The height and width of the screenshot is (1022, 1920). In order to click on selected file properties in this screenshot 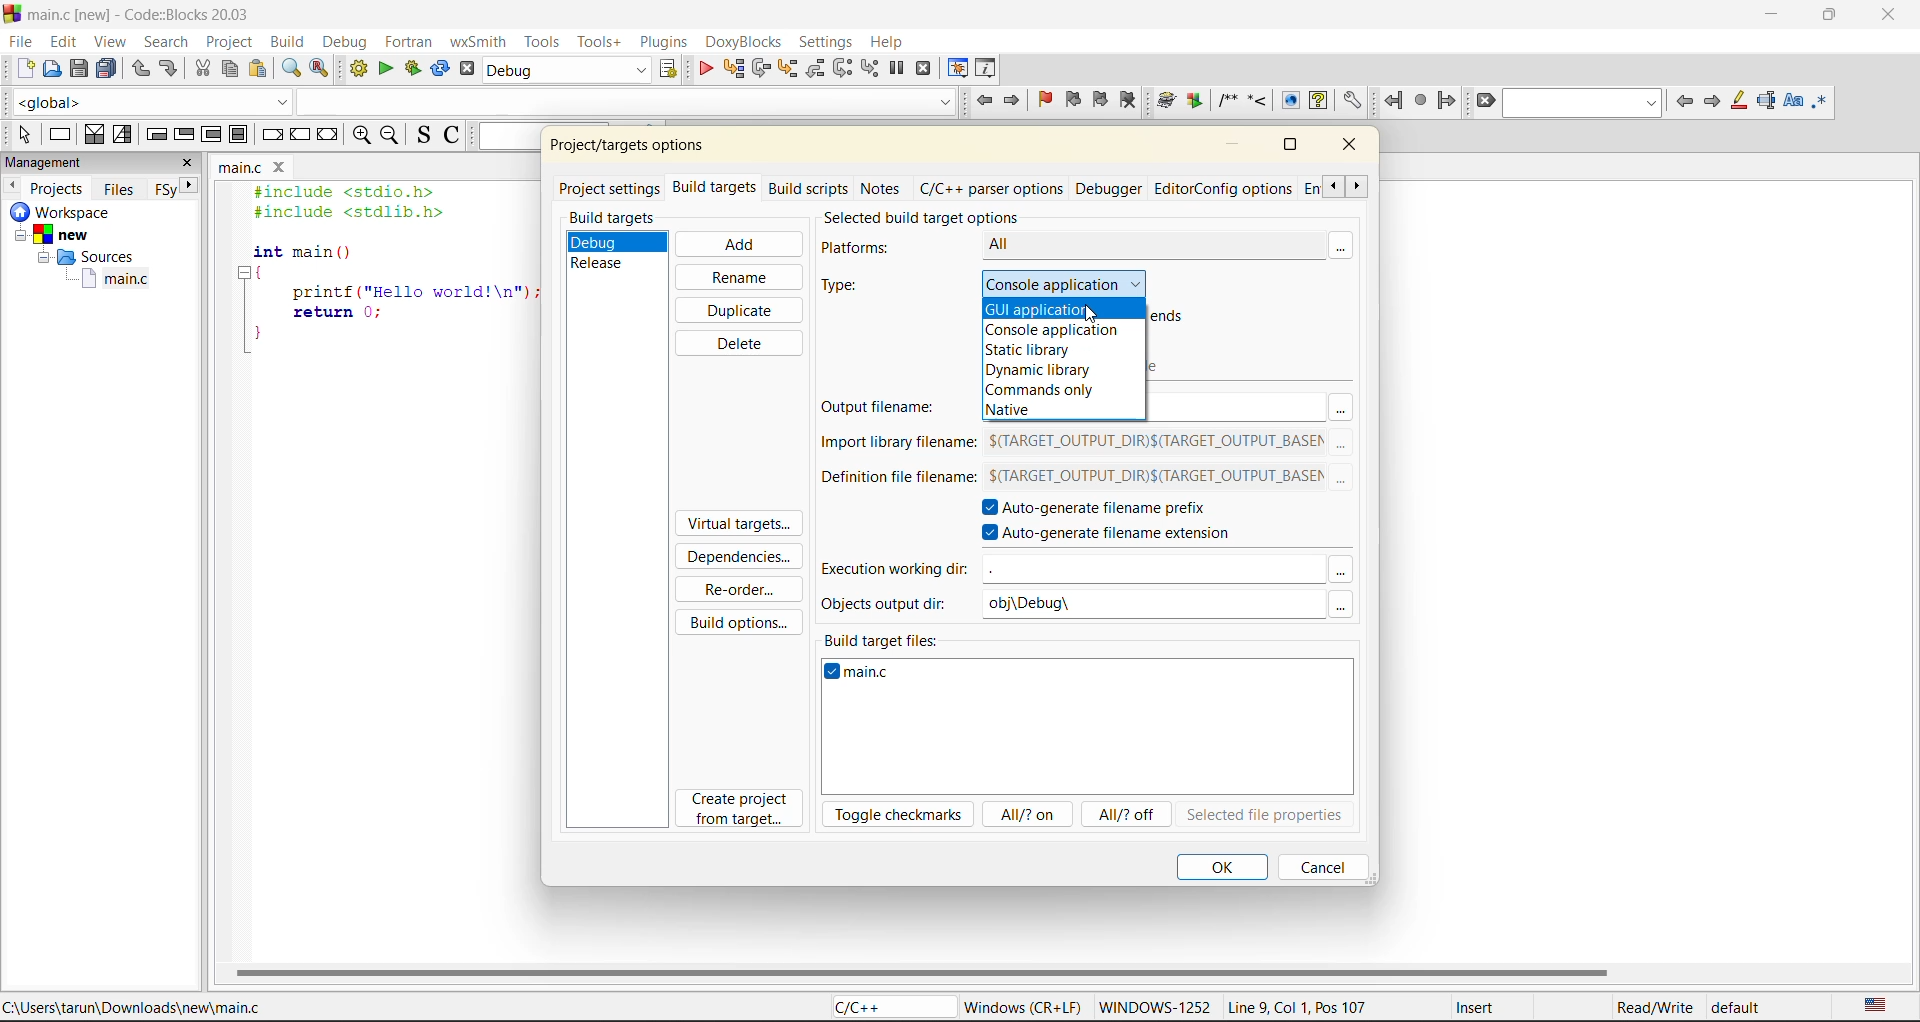, I will do `click(1271, 815)`.